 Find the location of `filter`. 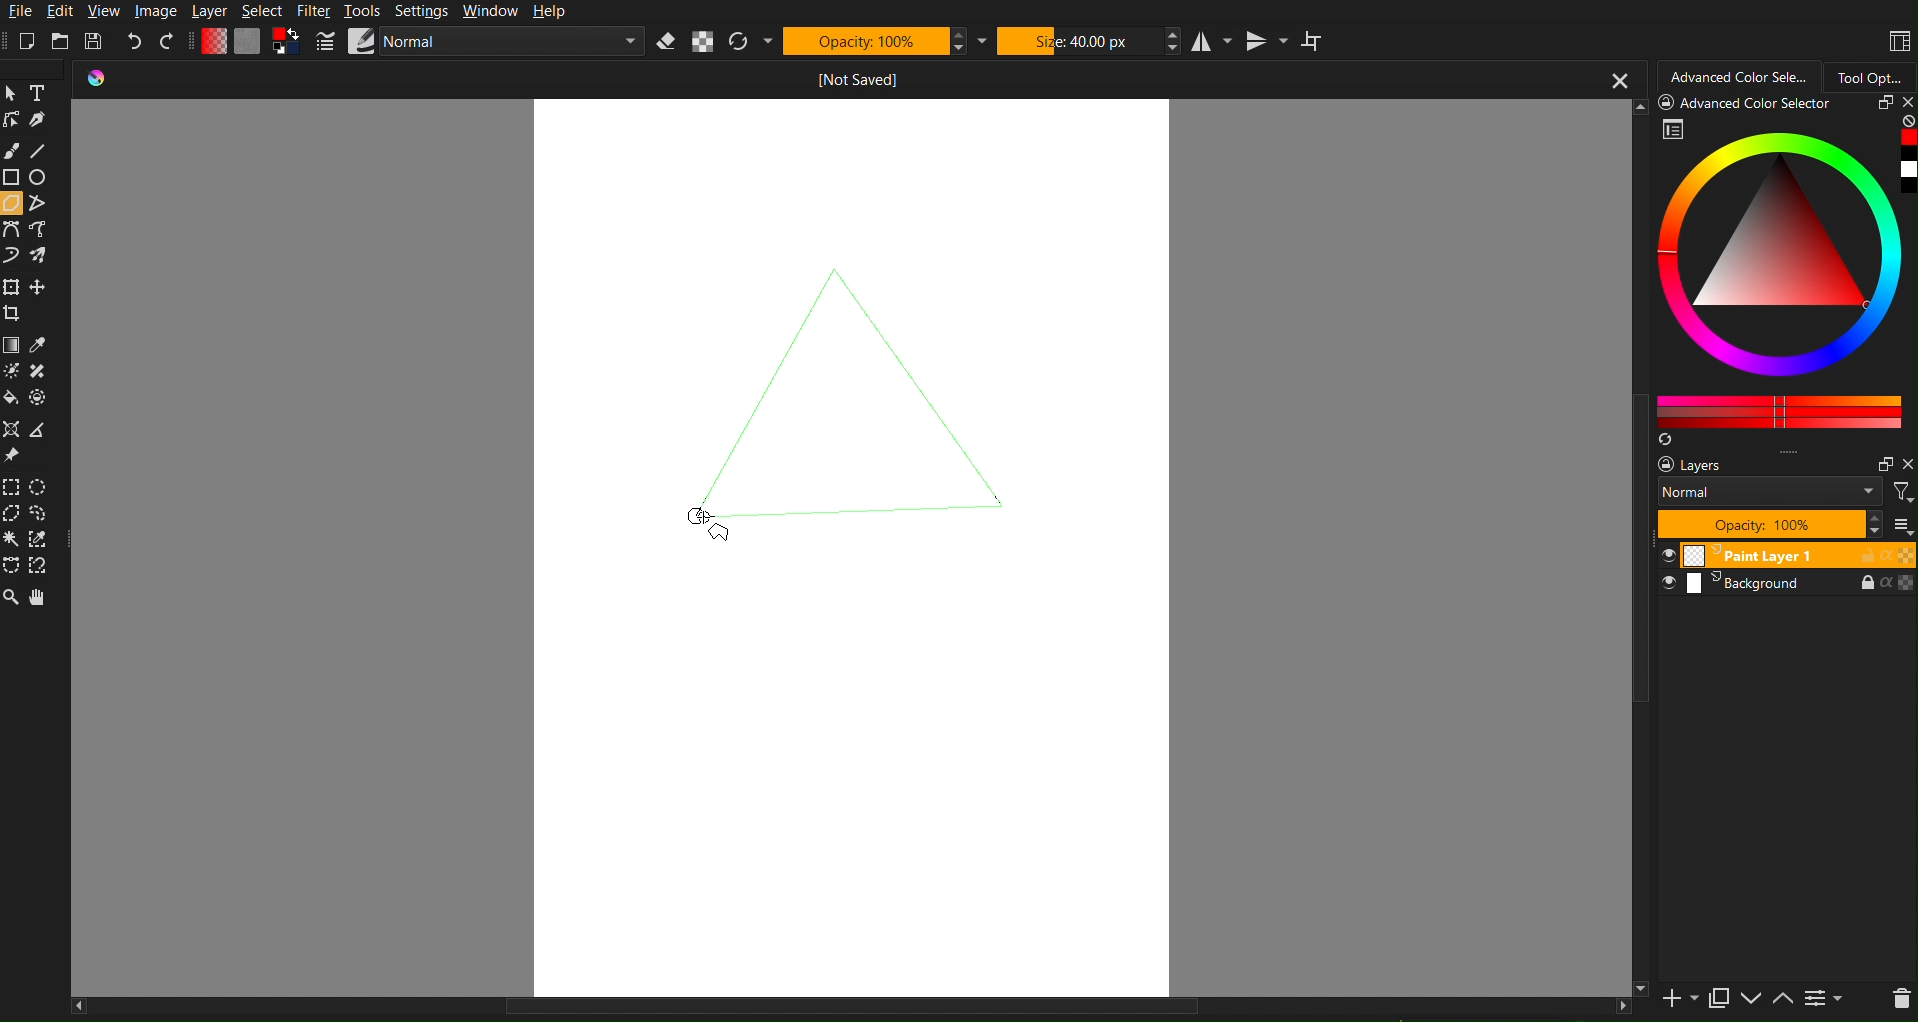

filter is located at coordinates (1903, 492).